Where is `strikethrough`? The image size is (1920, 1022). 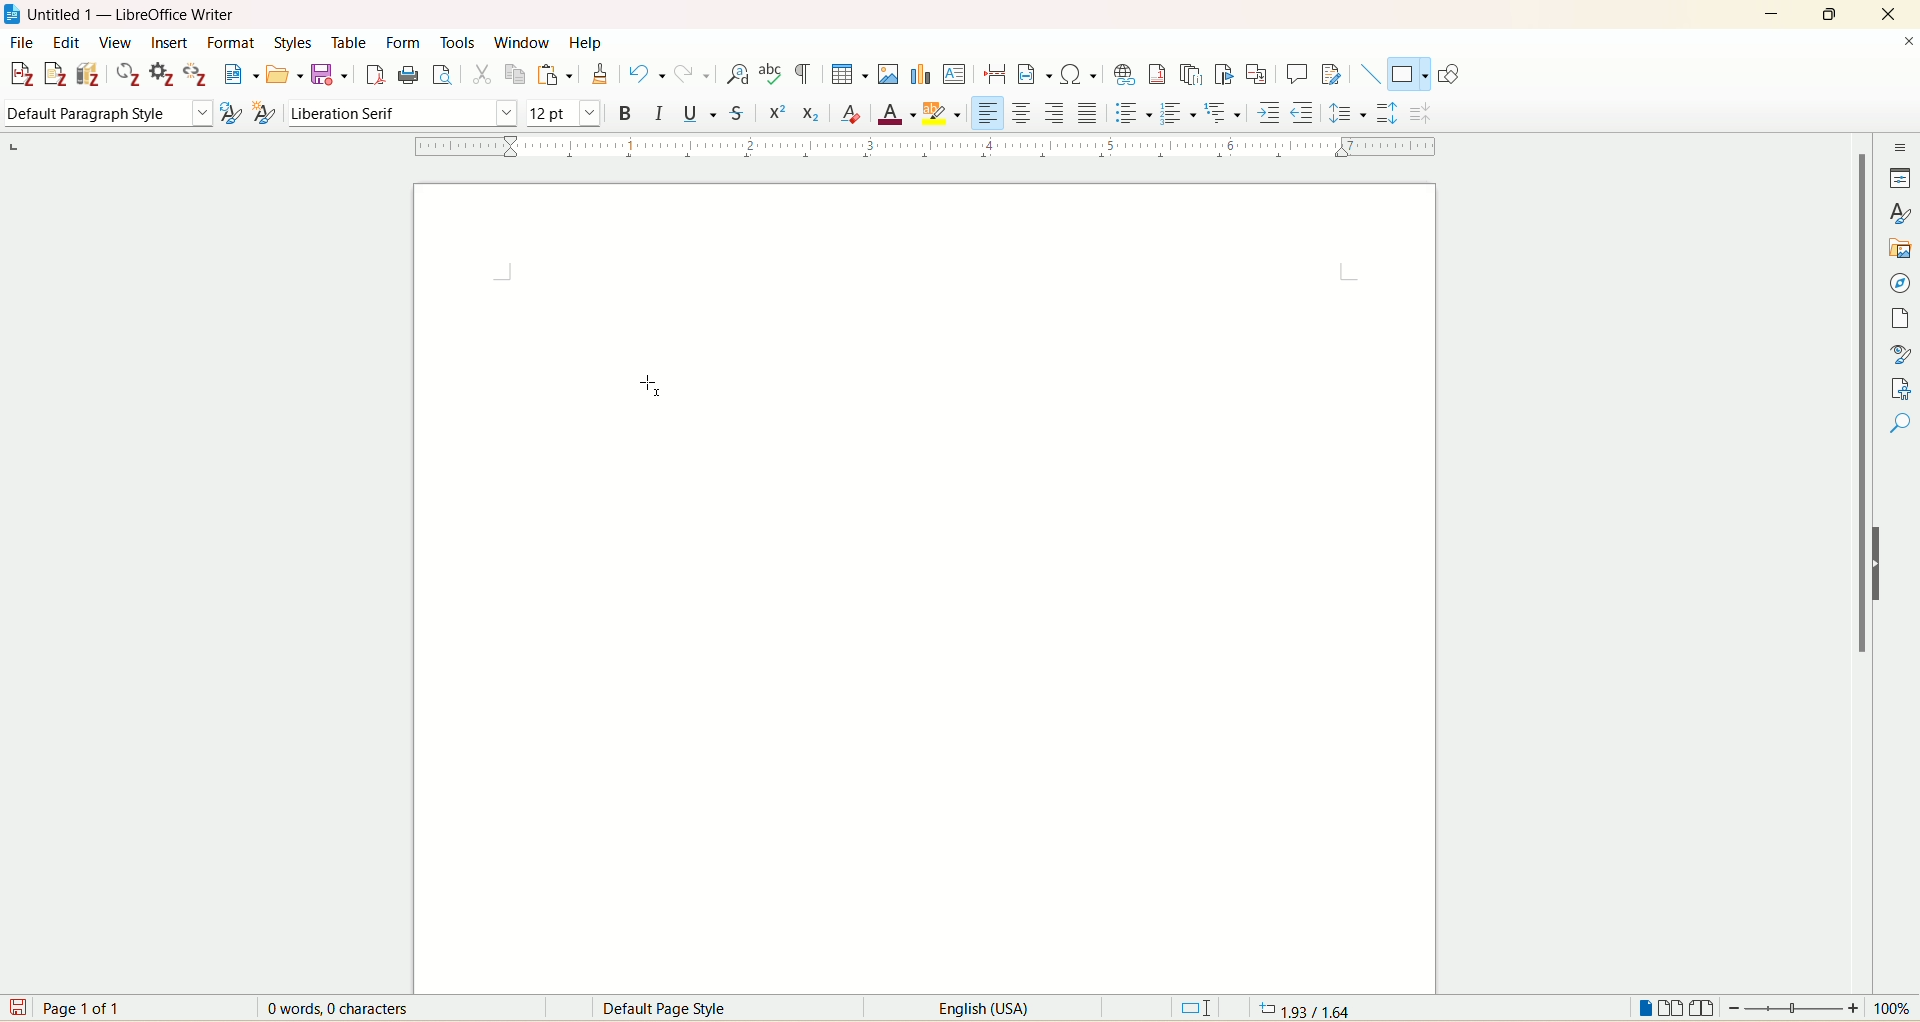 strikethrough is located at coordinates (735, 114).